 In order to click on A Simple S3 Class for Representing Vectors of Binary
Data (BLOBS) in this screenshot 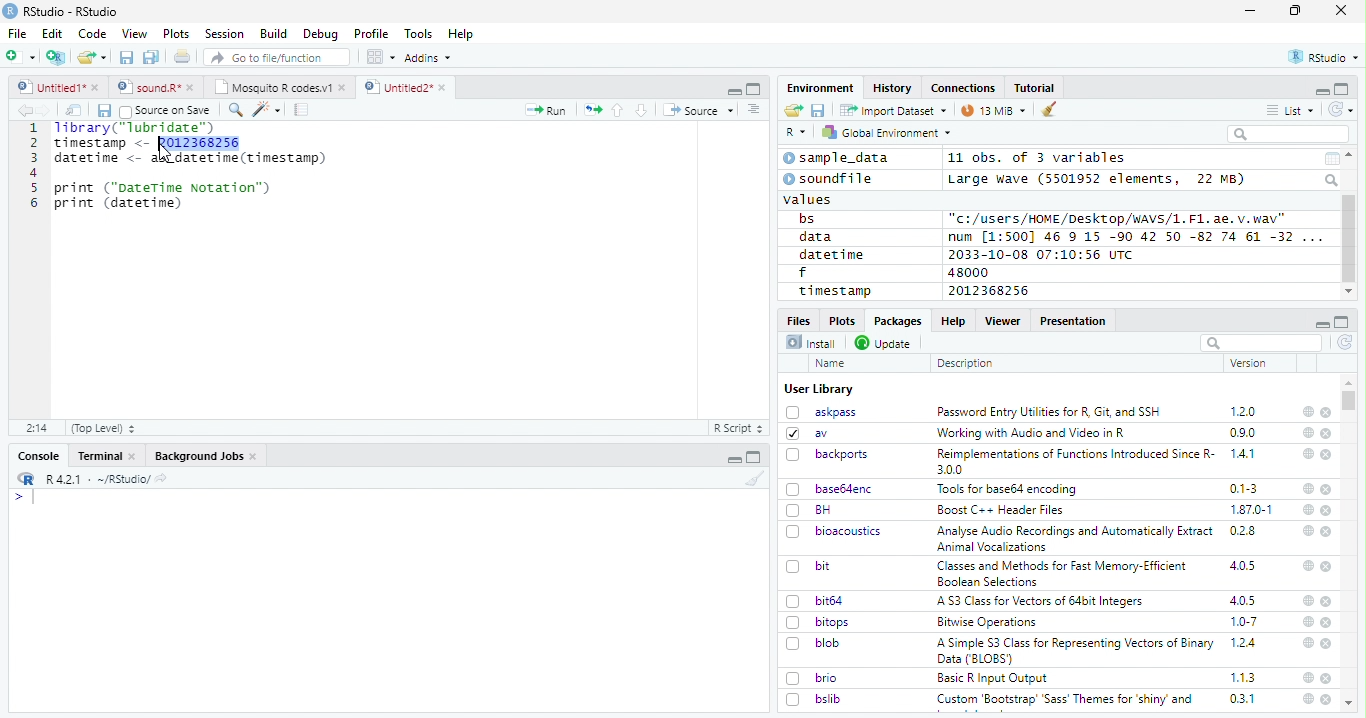, I will do `click(1077, 650)`.